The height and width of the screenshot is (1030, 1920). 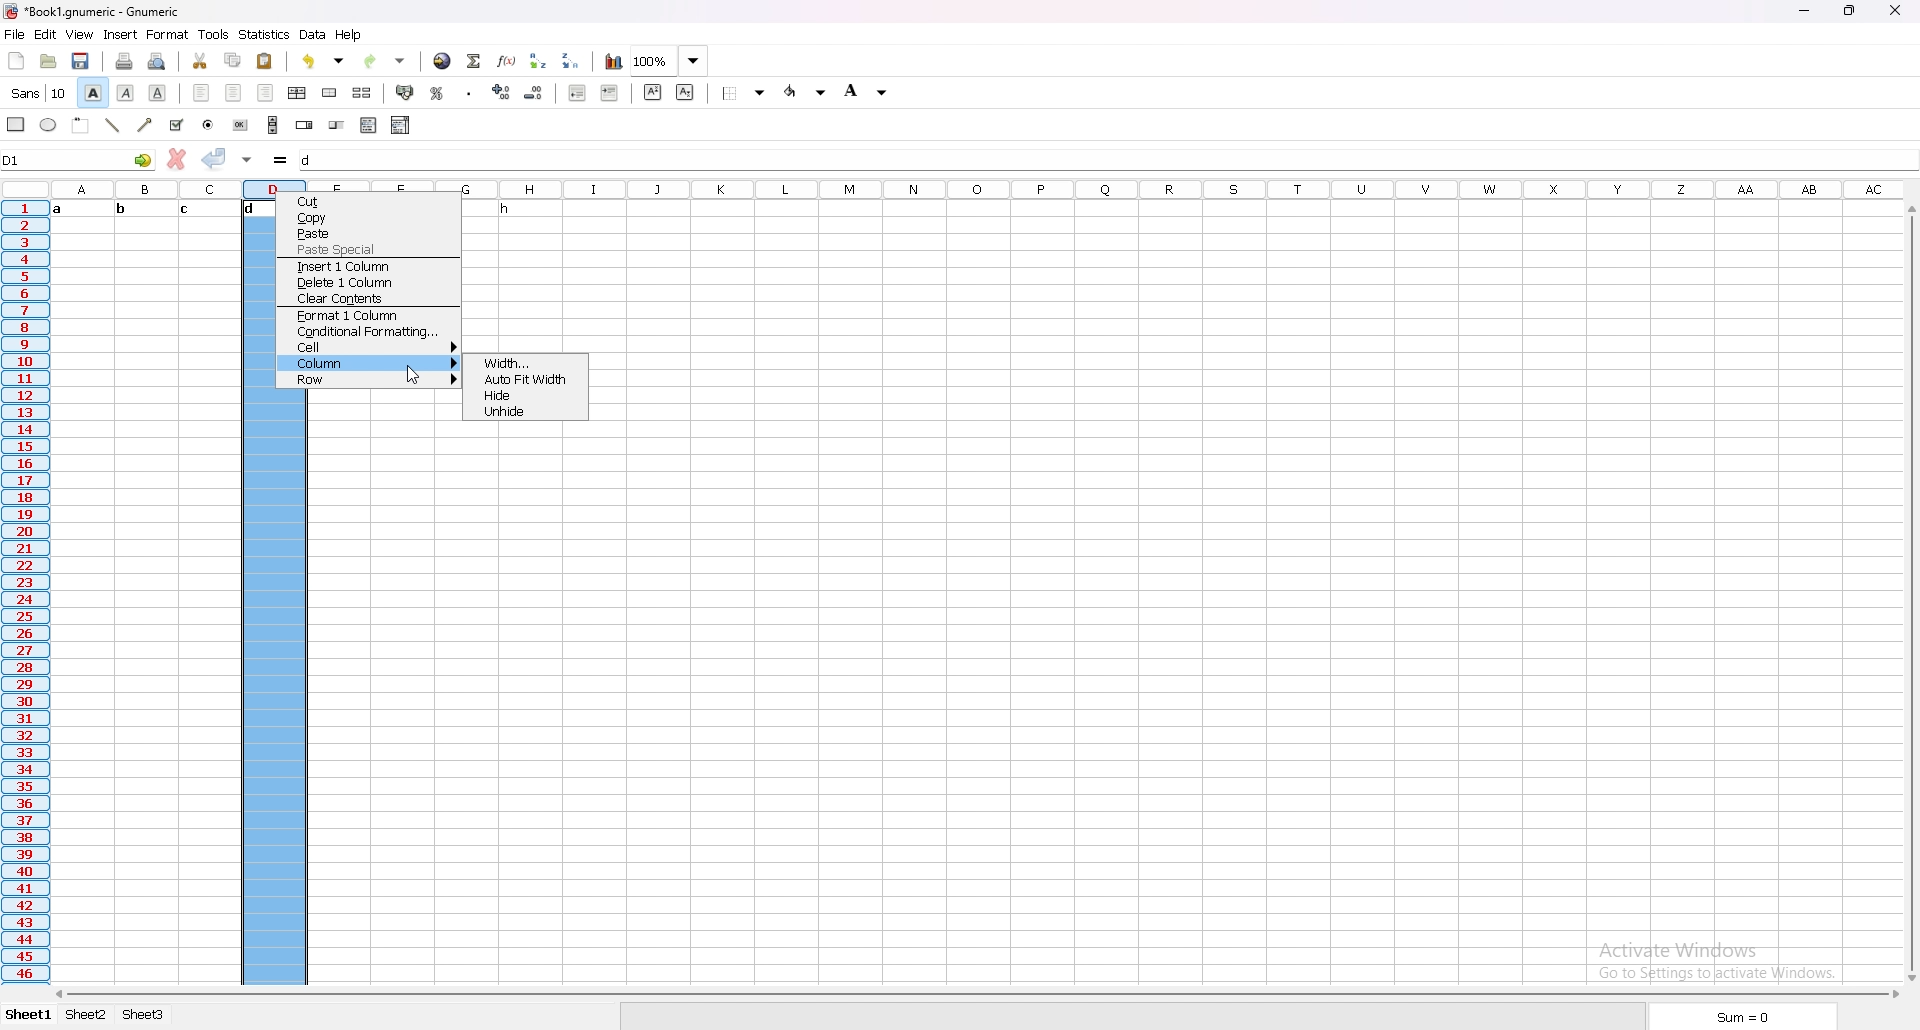 What do you see at coordinates (324, 61) in the screenshot?
I see `undo` at bounding box center [324, 61].